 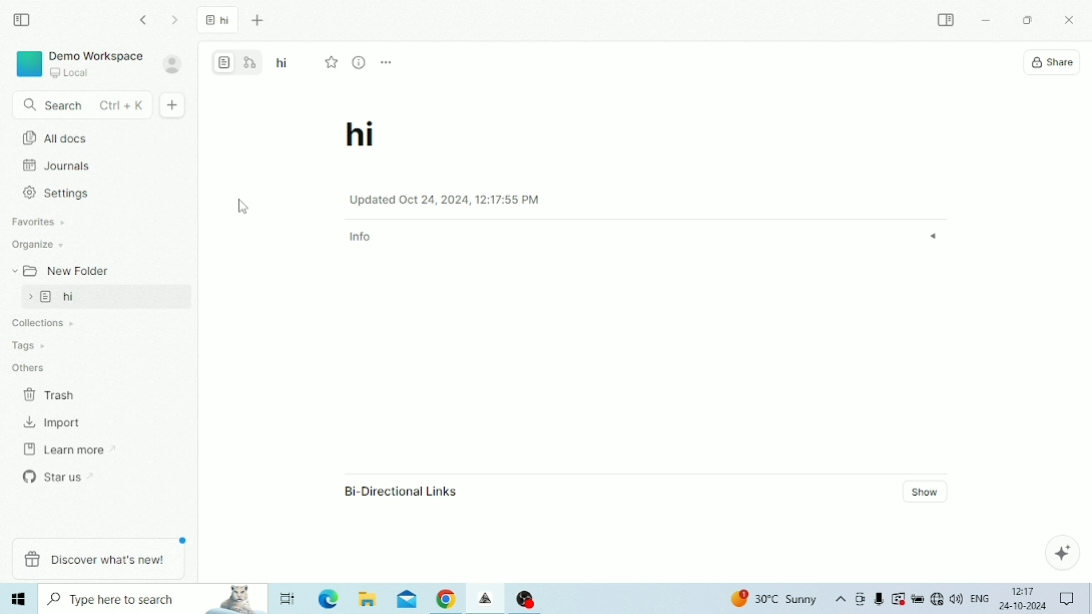 I want to click on Switch, so click(x=238, y=61).